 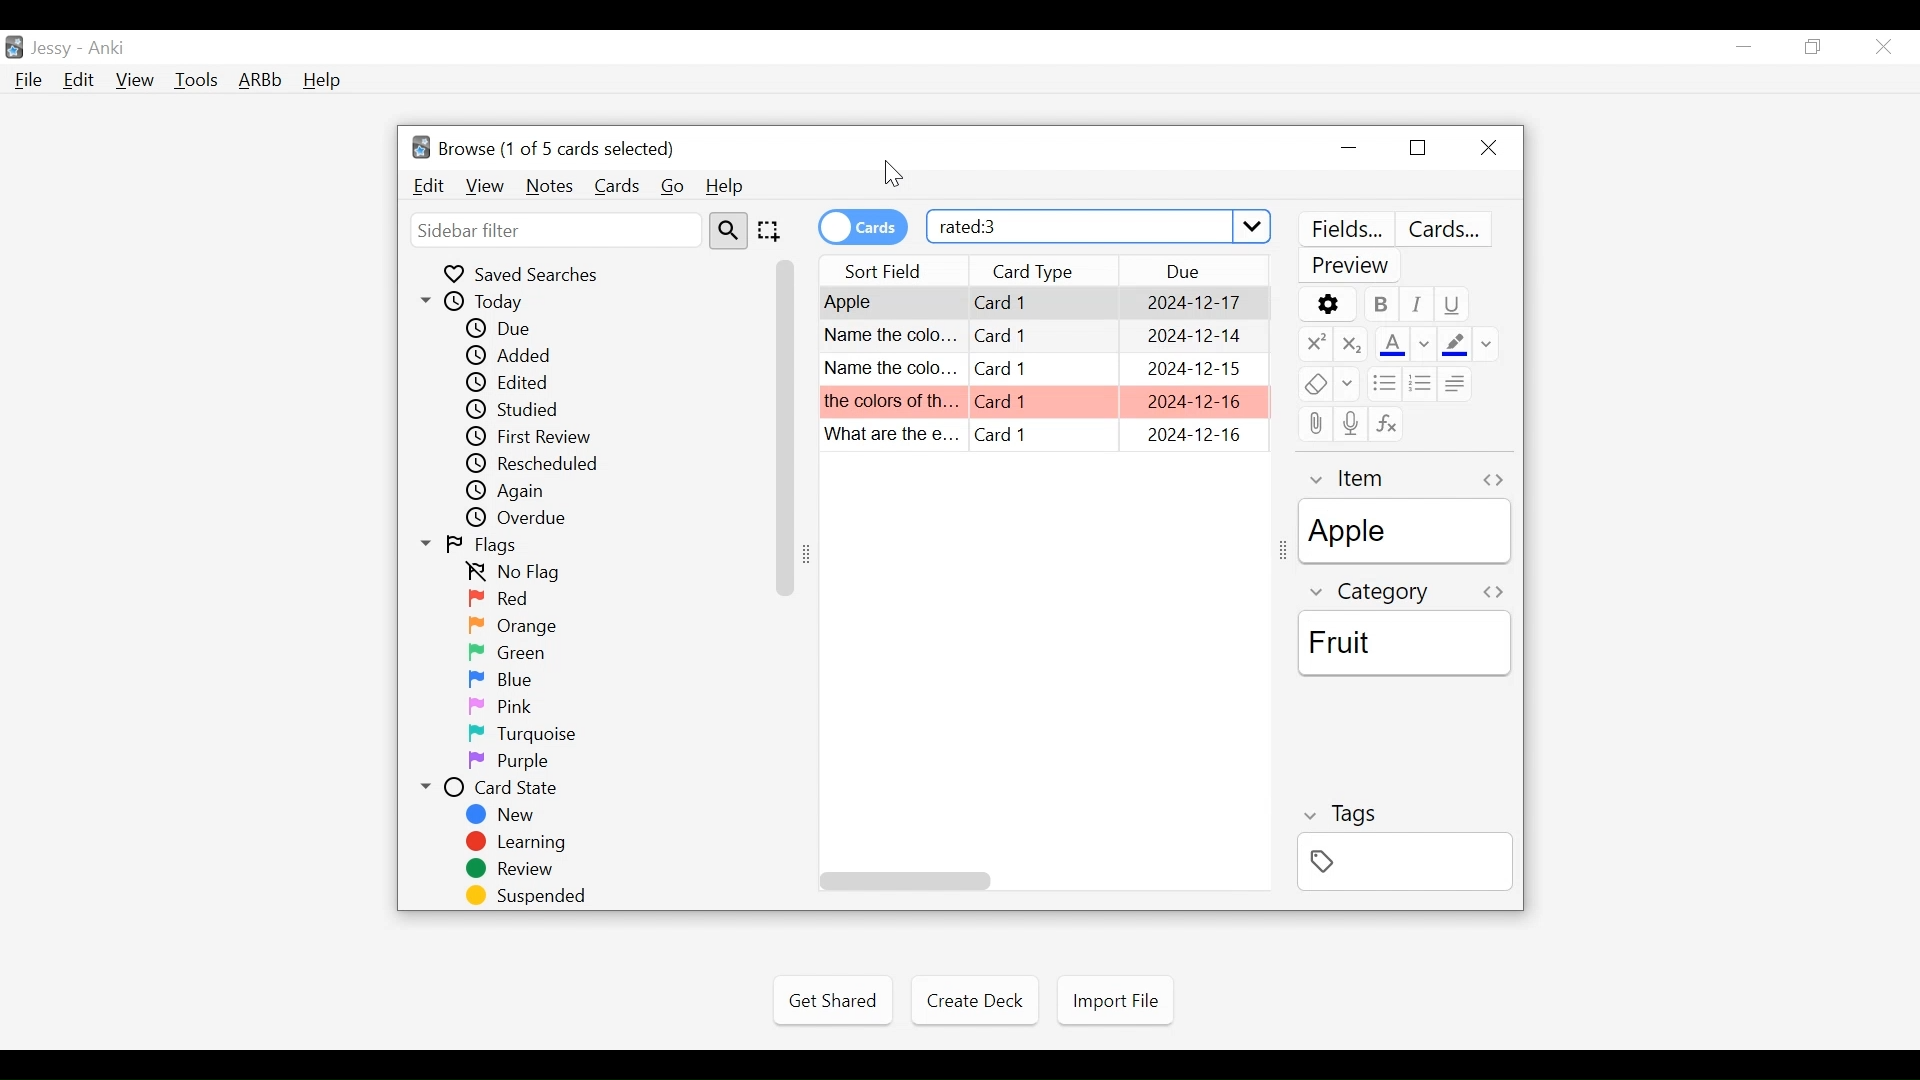 I want to click on Horizontal Scroll bar, so click(x=907, y=879).